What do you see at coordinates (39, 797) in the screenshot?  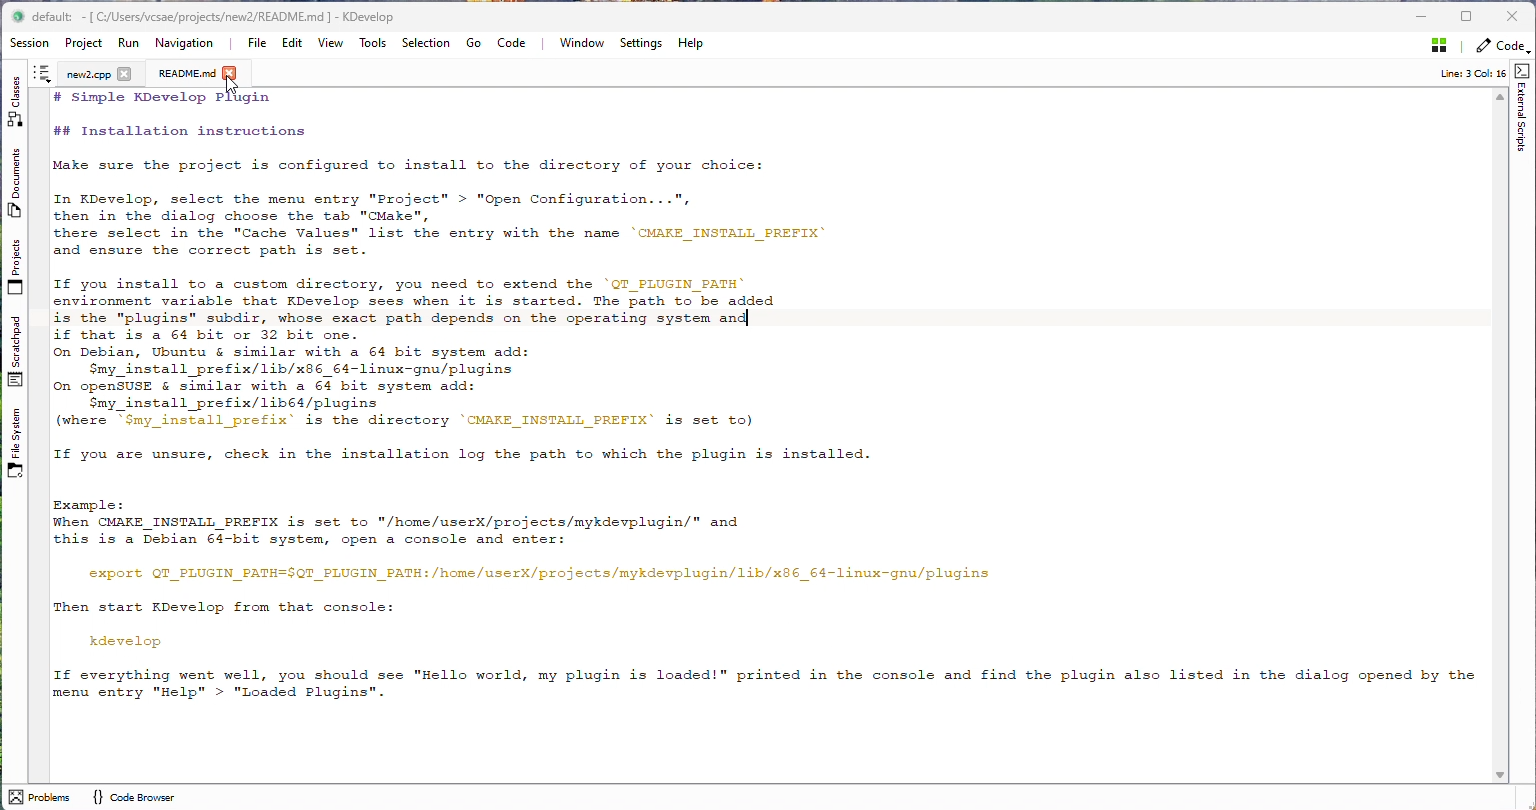 I see `problems` at bounding box center [39, 797].